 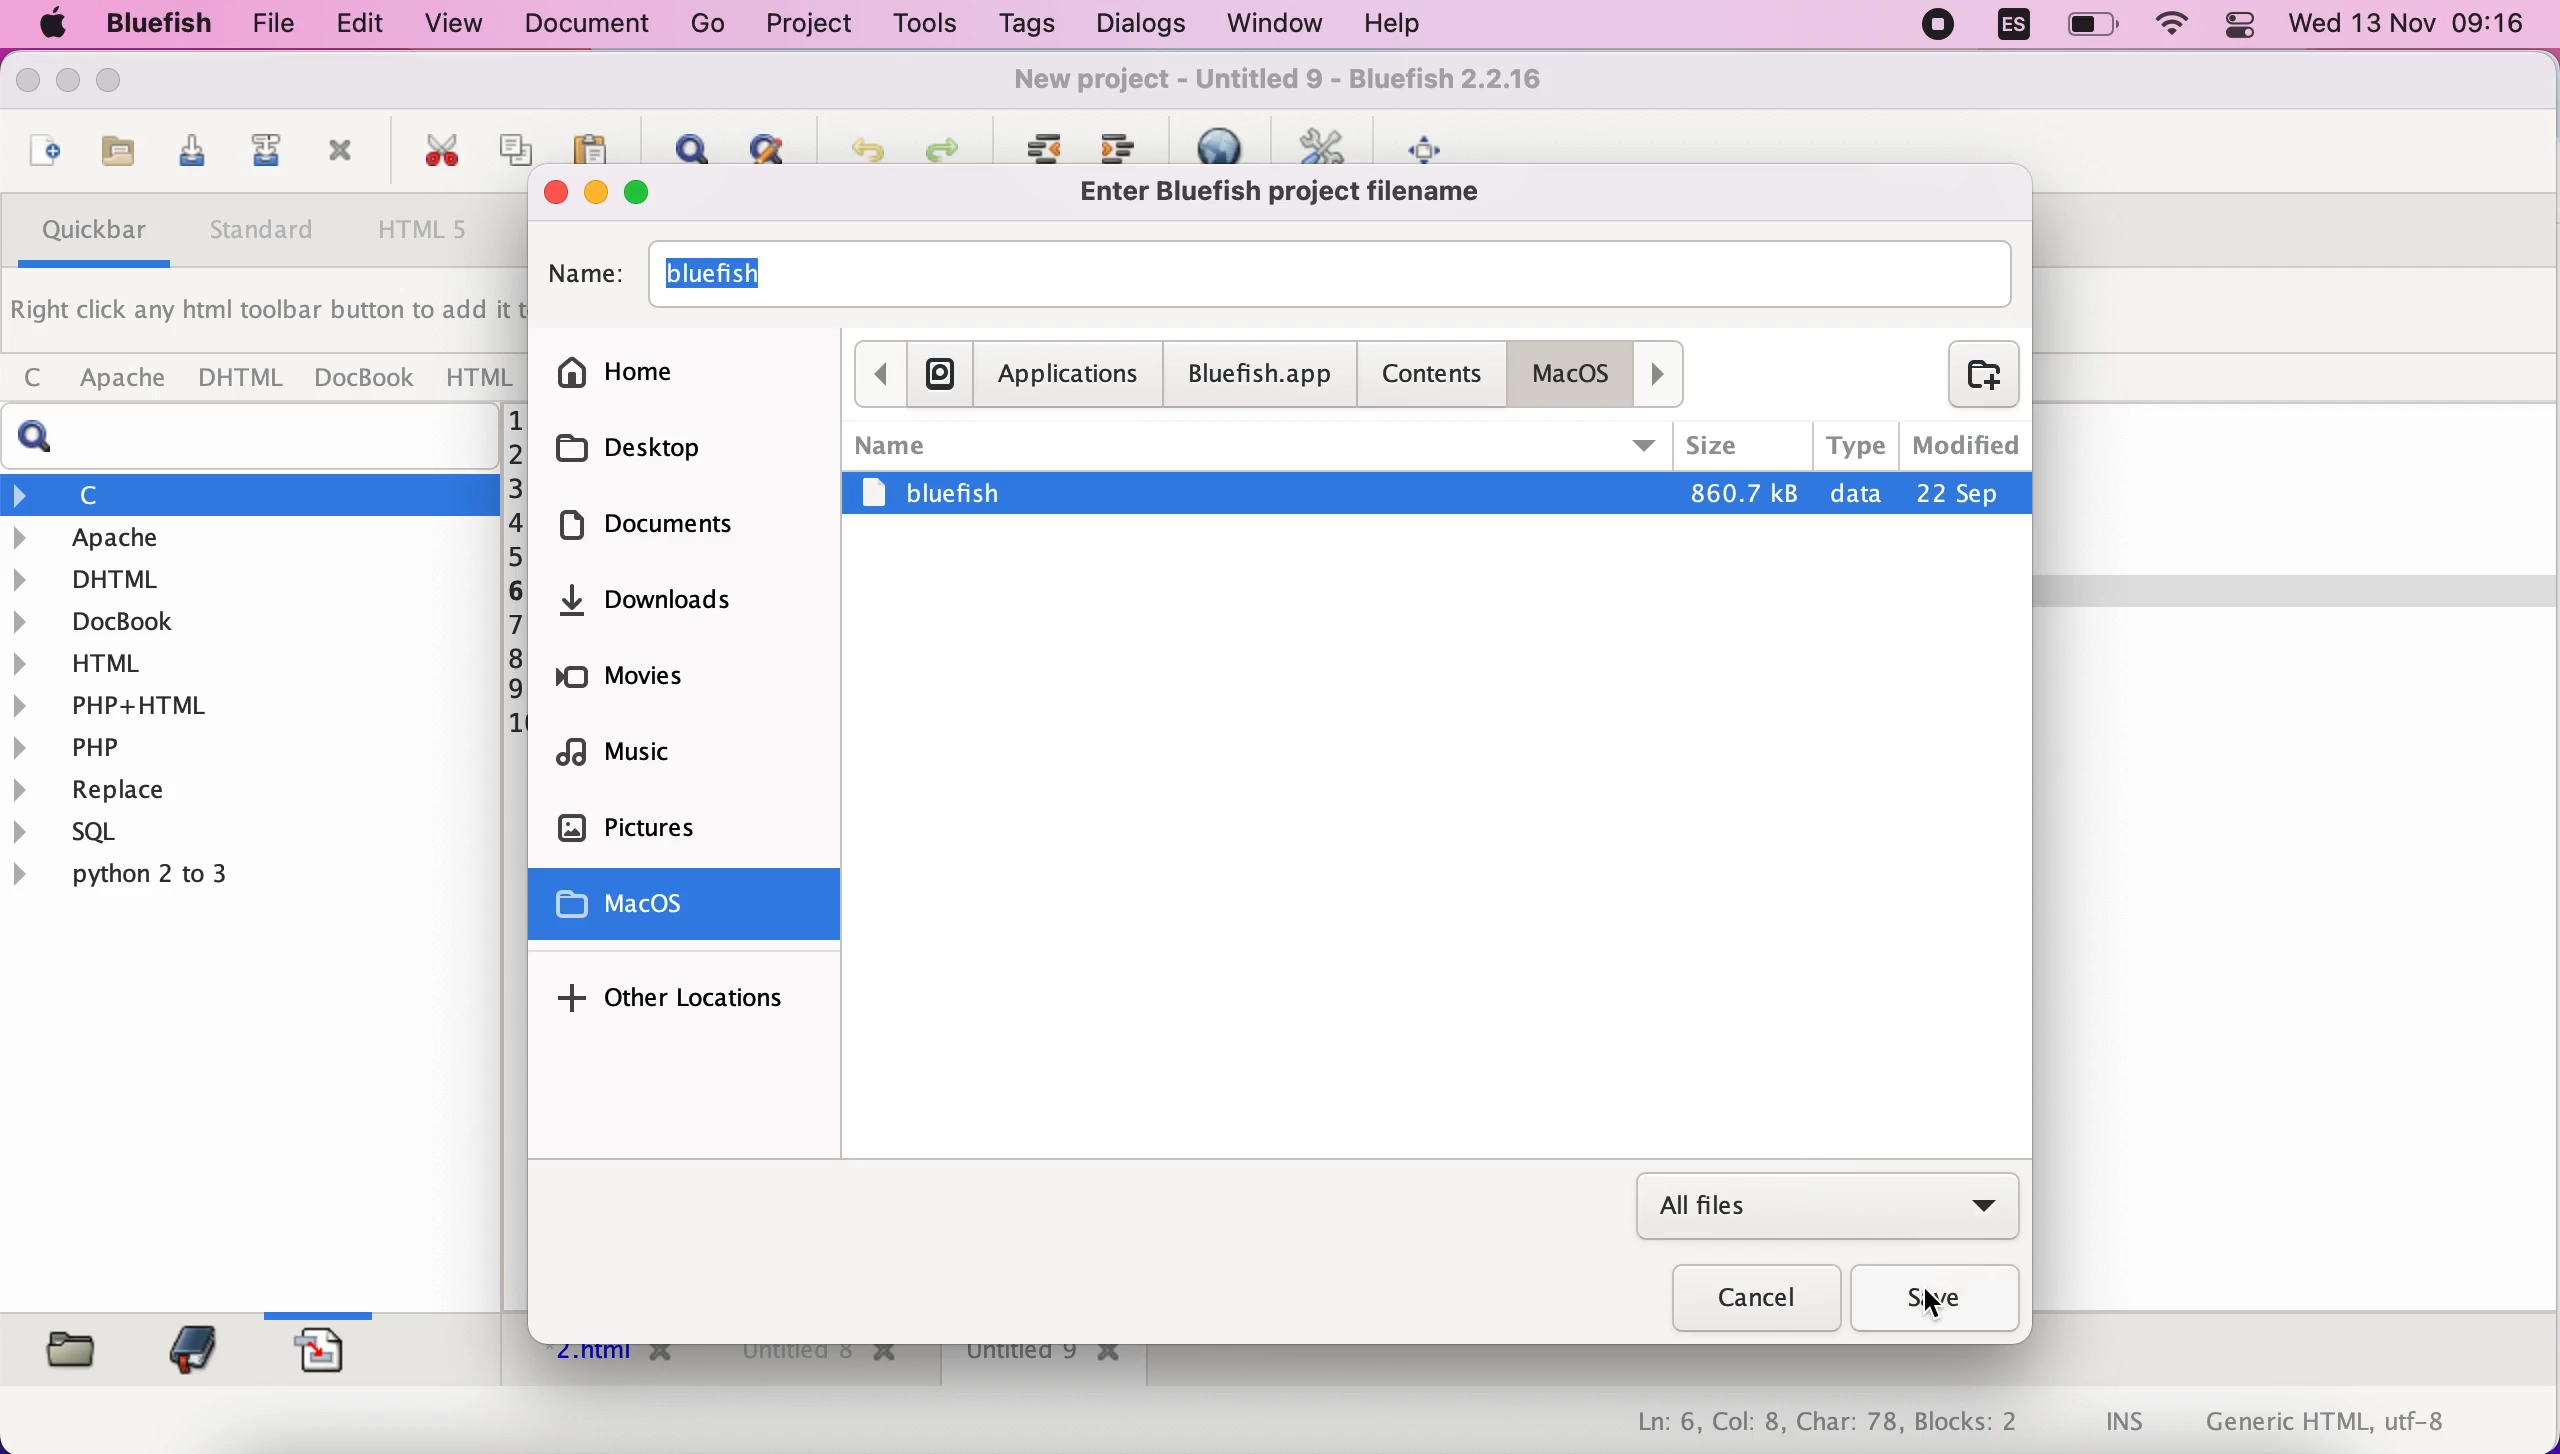 What do you see at coordinates (88, 236) in the screenshot?
I see `quickbar` at bounding box center [88, 236].